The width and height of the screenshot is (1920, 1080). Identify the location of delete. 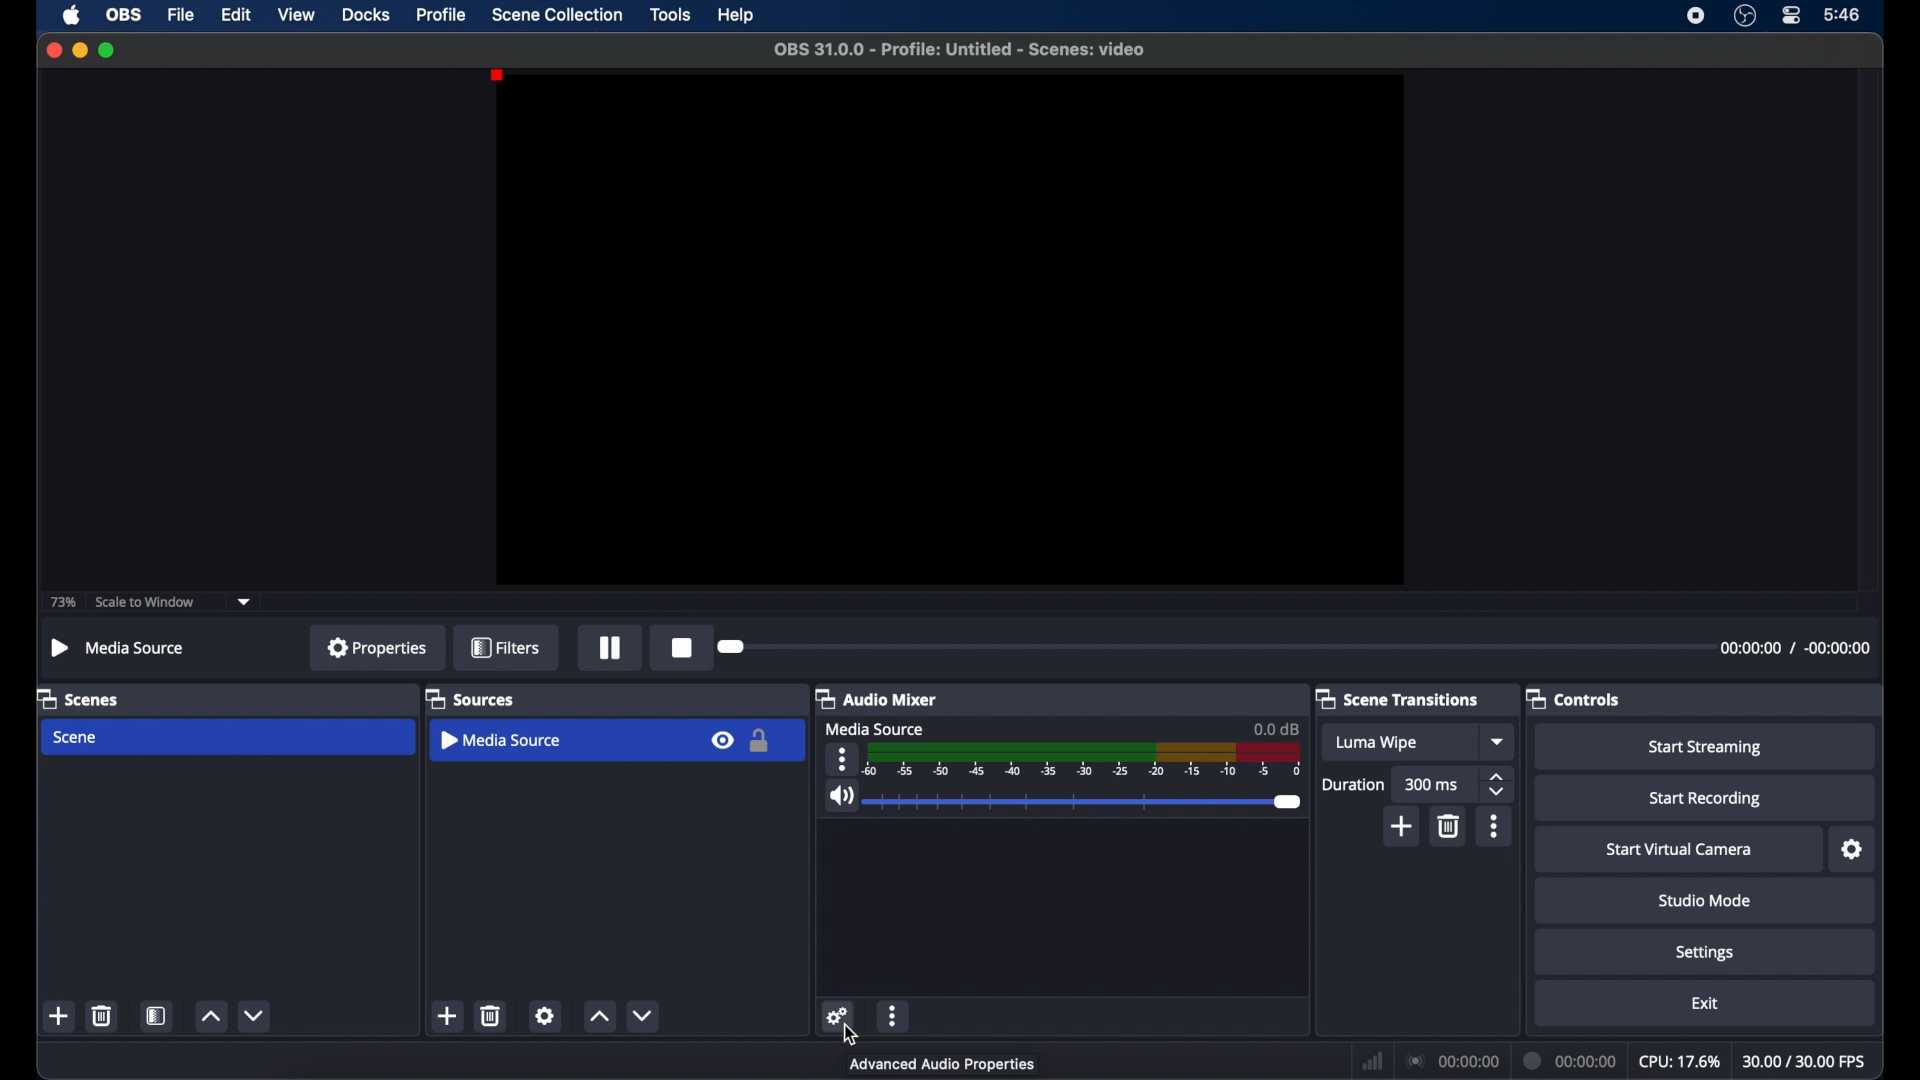
(100, 1015).